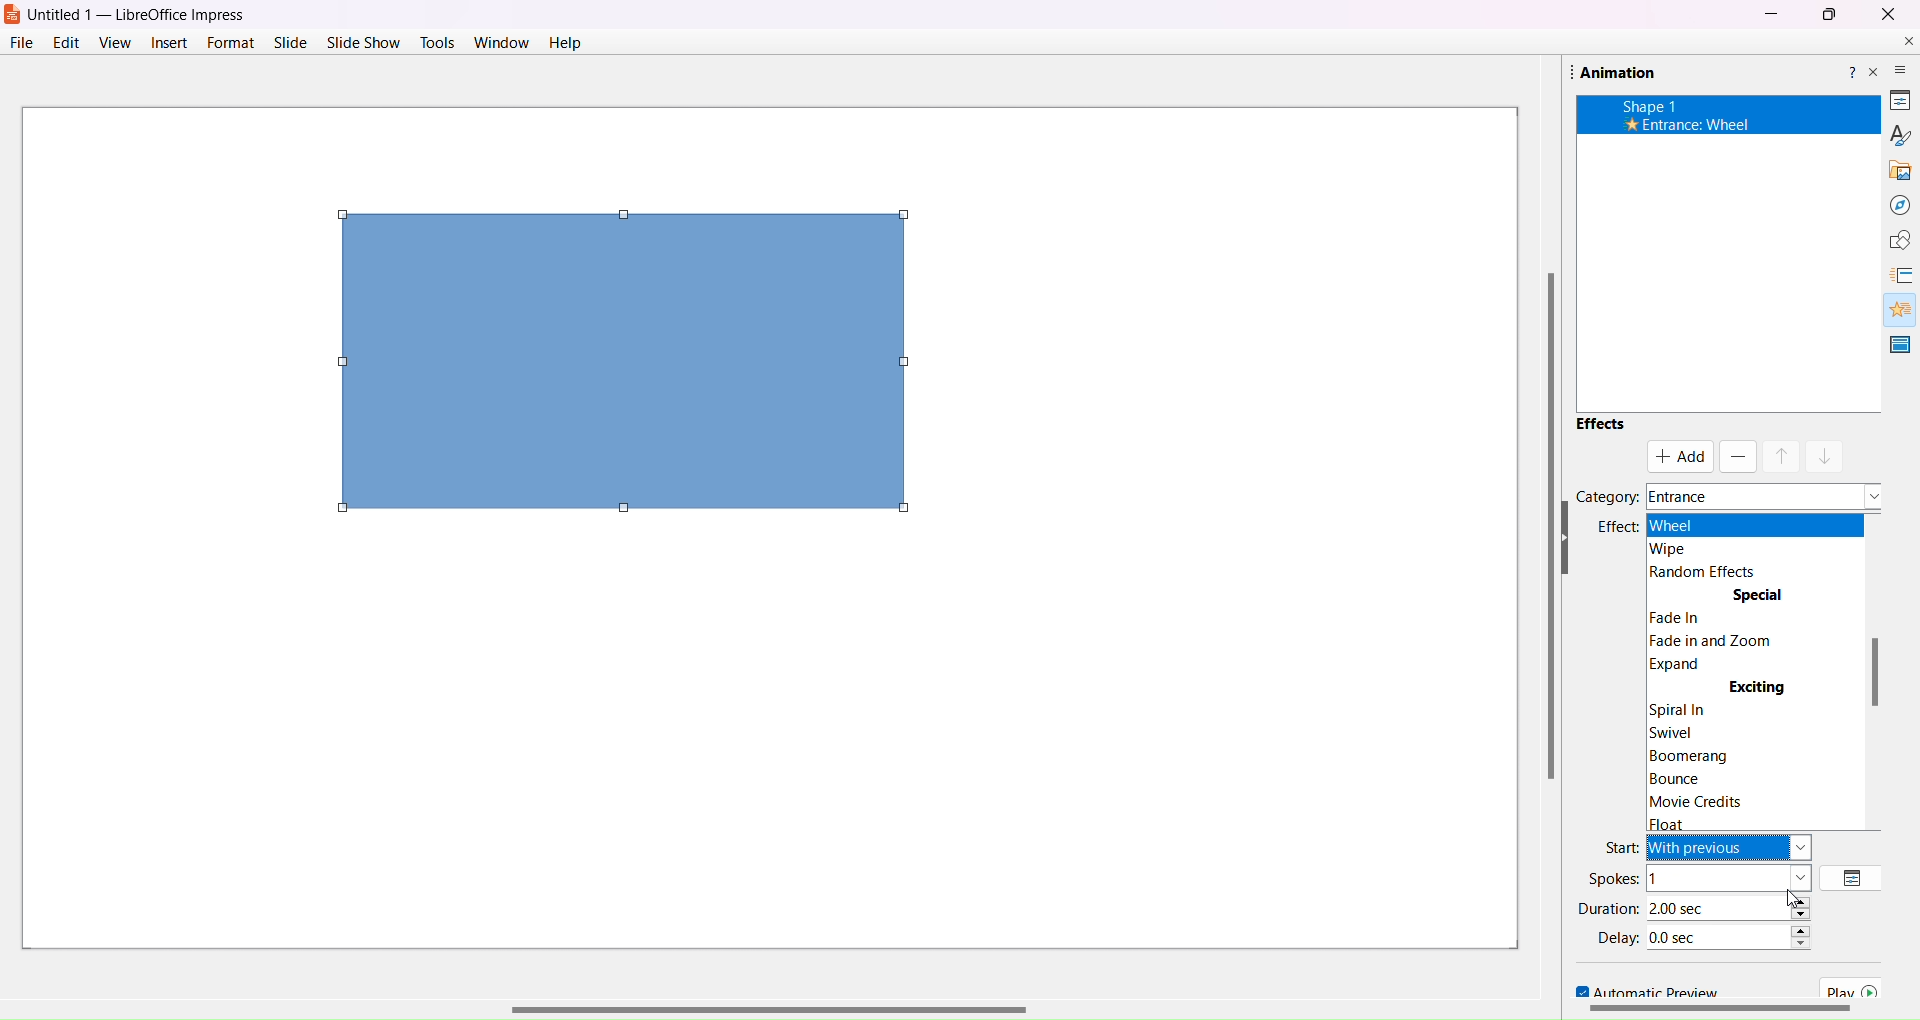  I want to click on After Previous, so click(1715, 913).